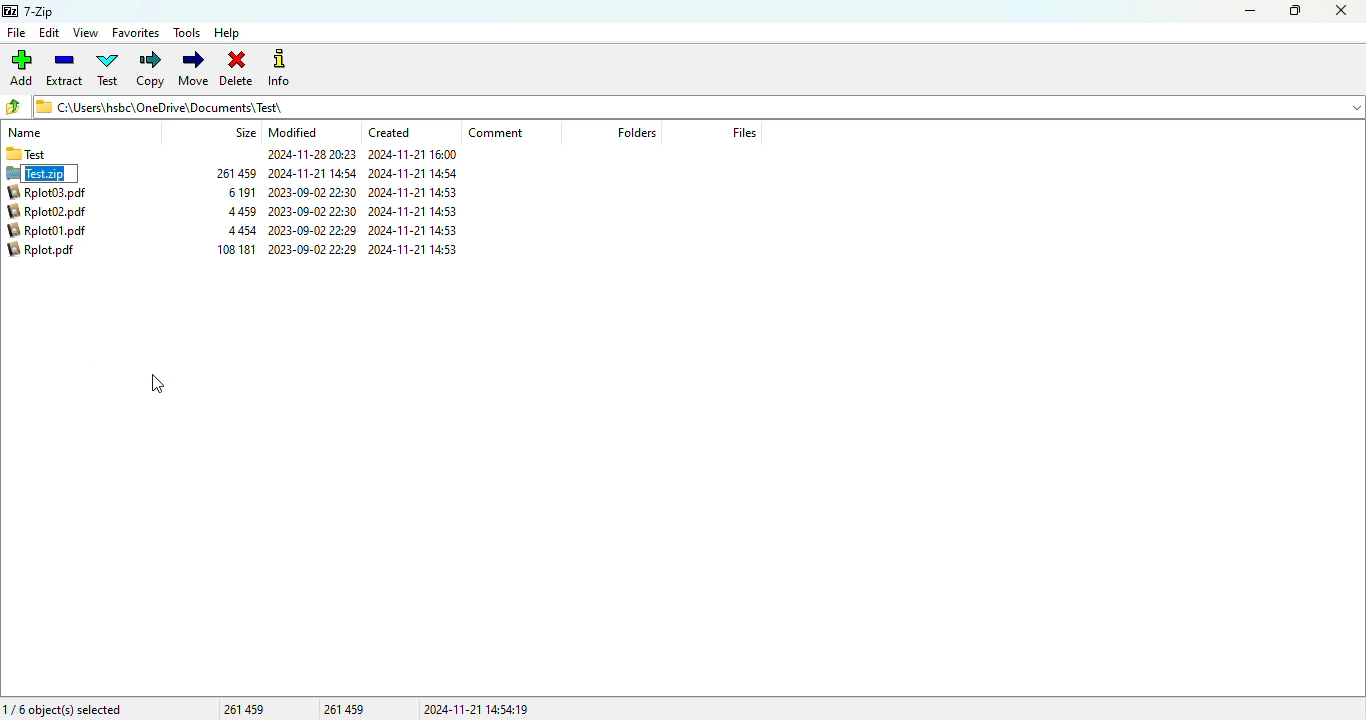  I want to click on Rplot02.pdf 4459 2023-09-02 22:30 2024-11-21 14:53, so click(53, 212).